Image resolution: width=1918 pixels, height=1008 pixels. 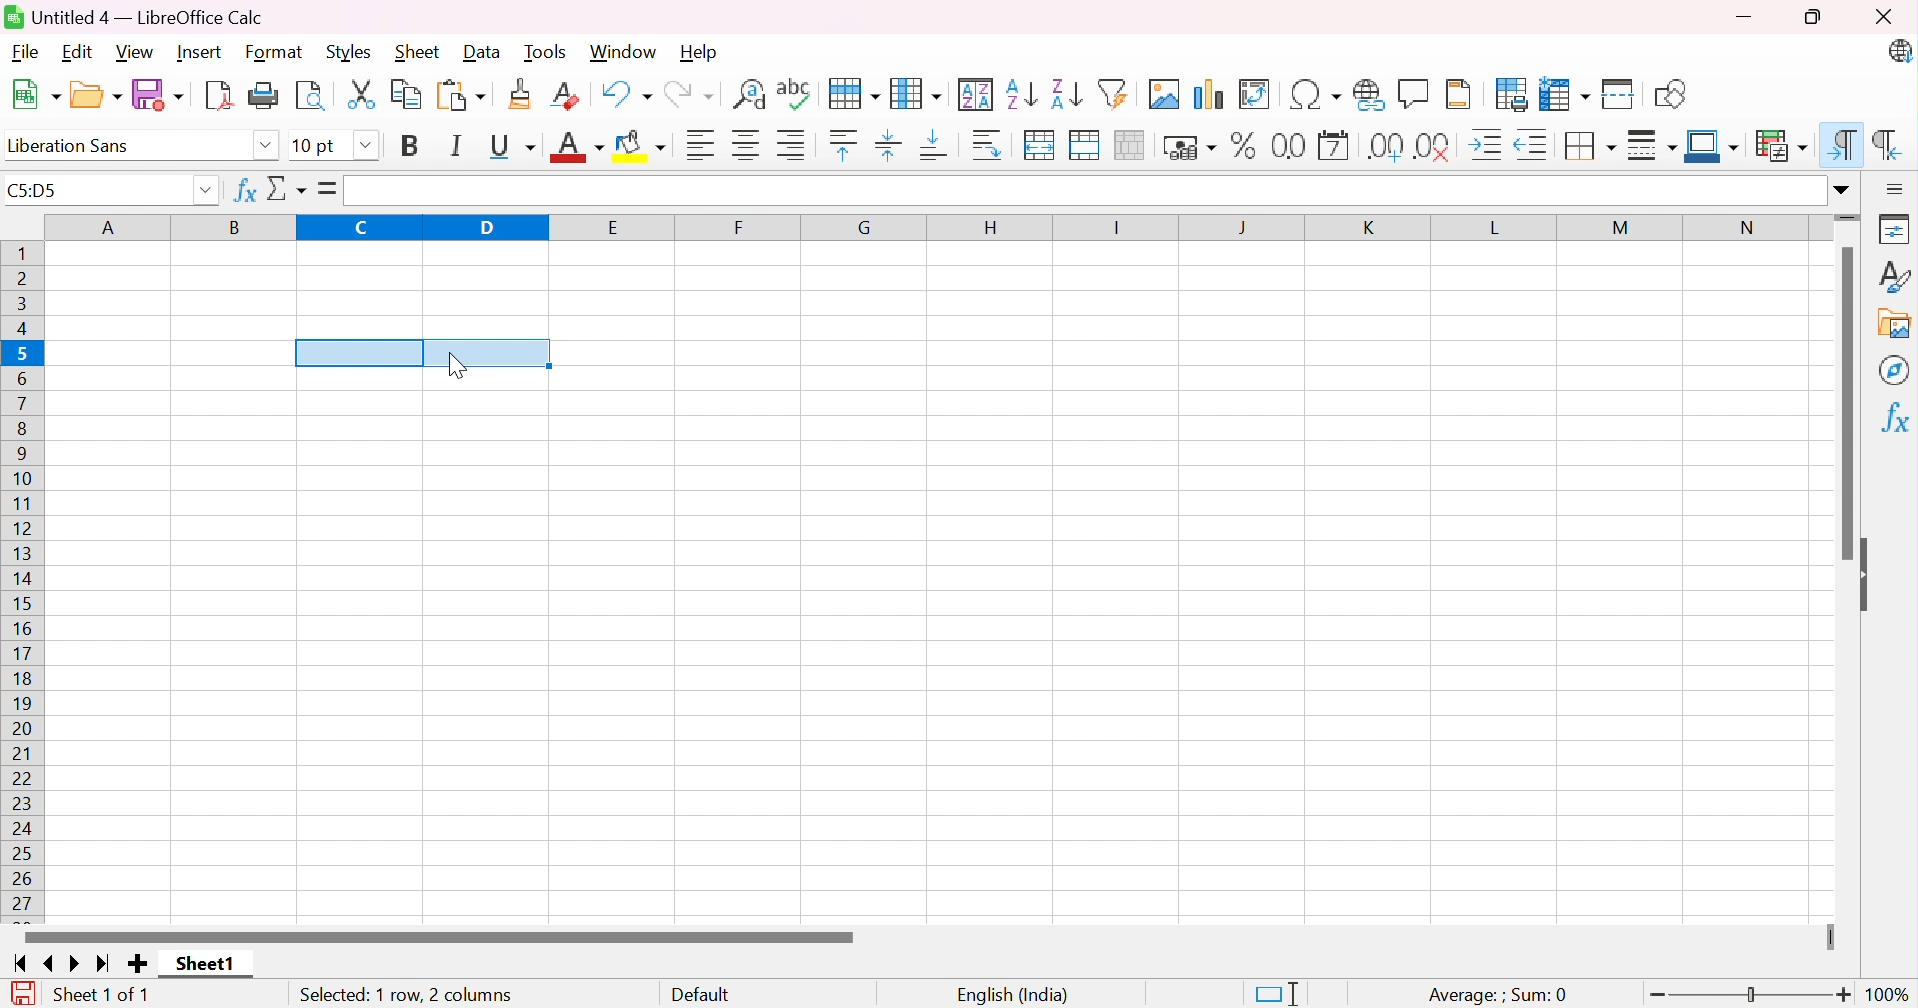 What do you see at coordinates (1022, 91) in the screenshot?
I see `Sort Ascending` at bounding box center [1022, 91].